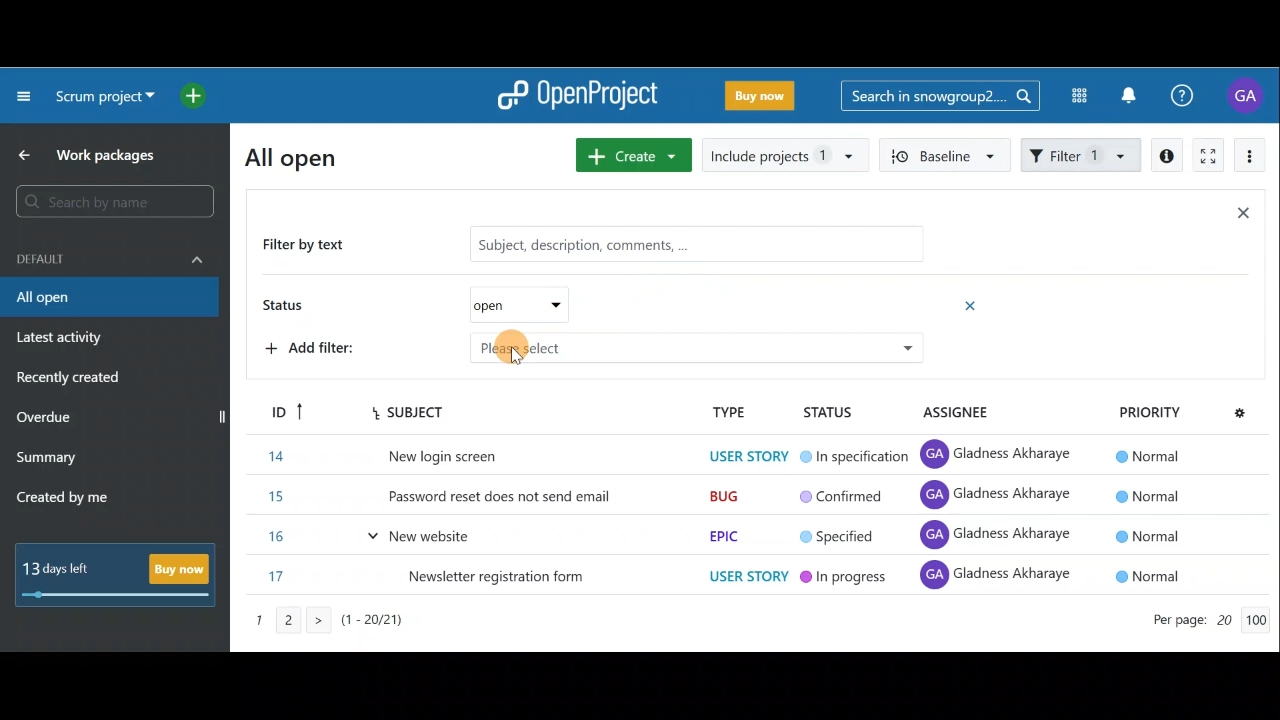 The height and width of the screenshot is (720, 1280). What do you see at coordinates (728, 414) in the screenshot?
I see `Item 5` at bounding box center [728, 414].